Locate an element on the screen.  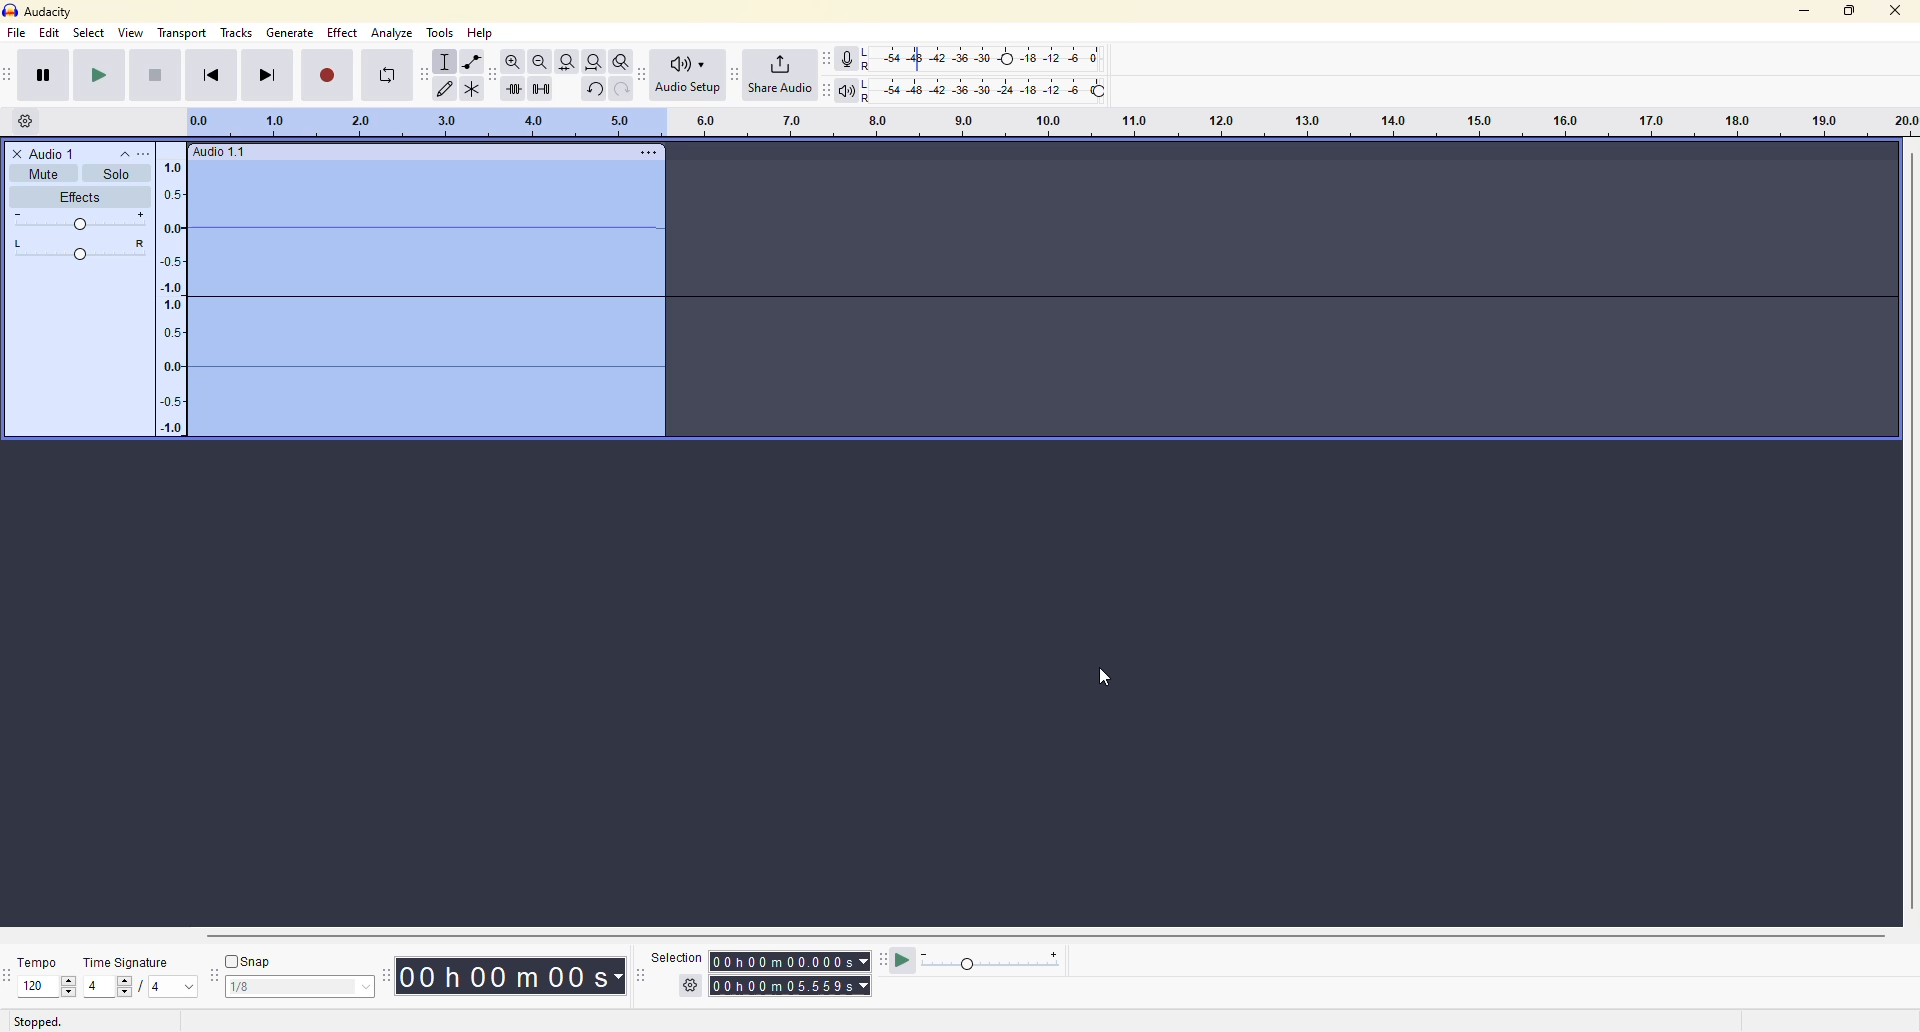
scroll bar is located at coordinates (1021, 935).